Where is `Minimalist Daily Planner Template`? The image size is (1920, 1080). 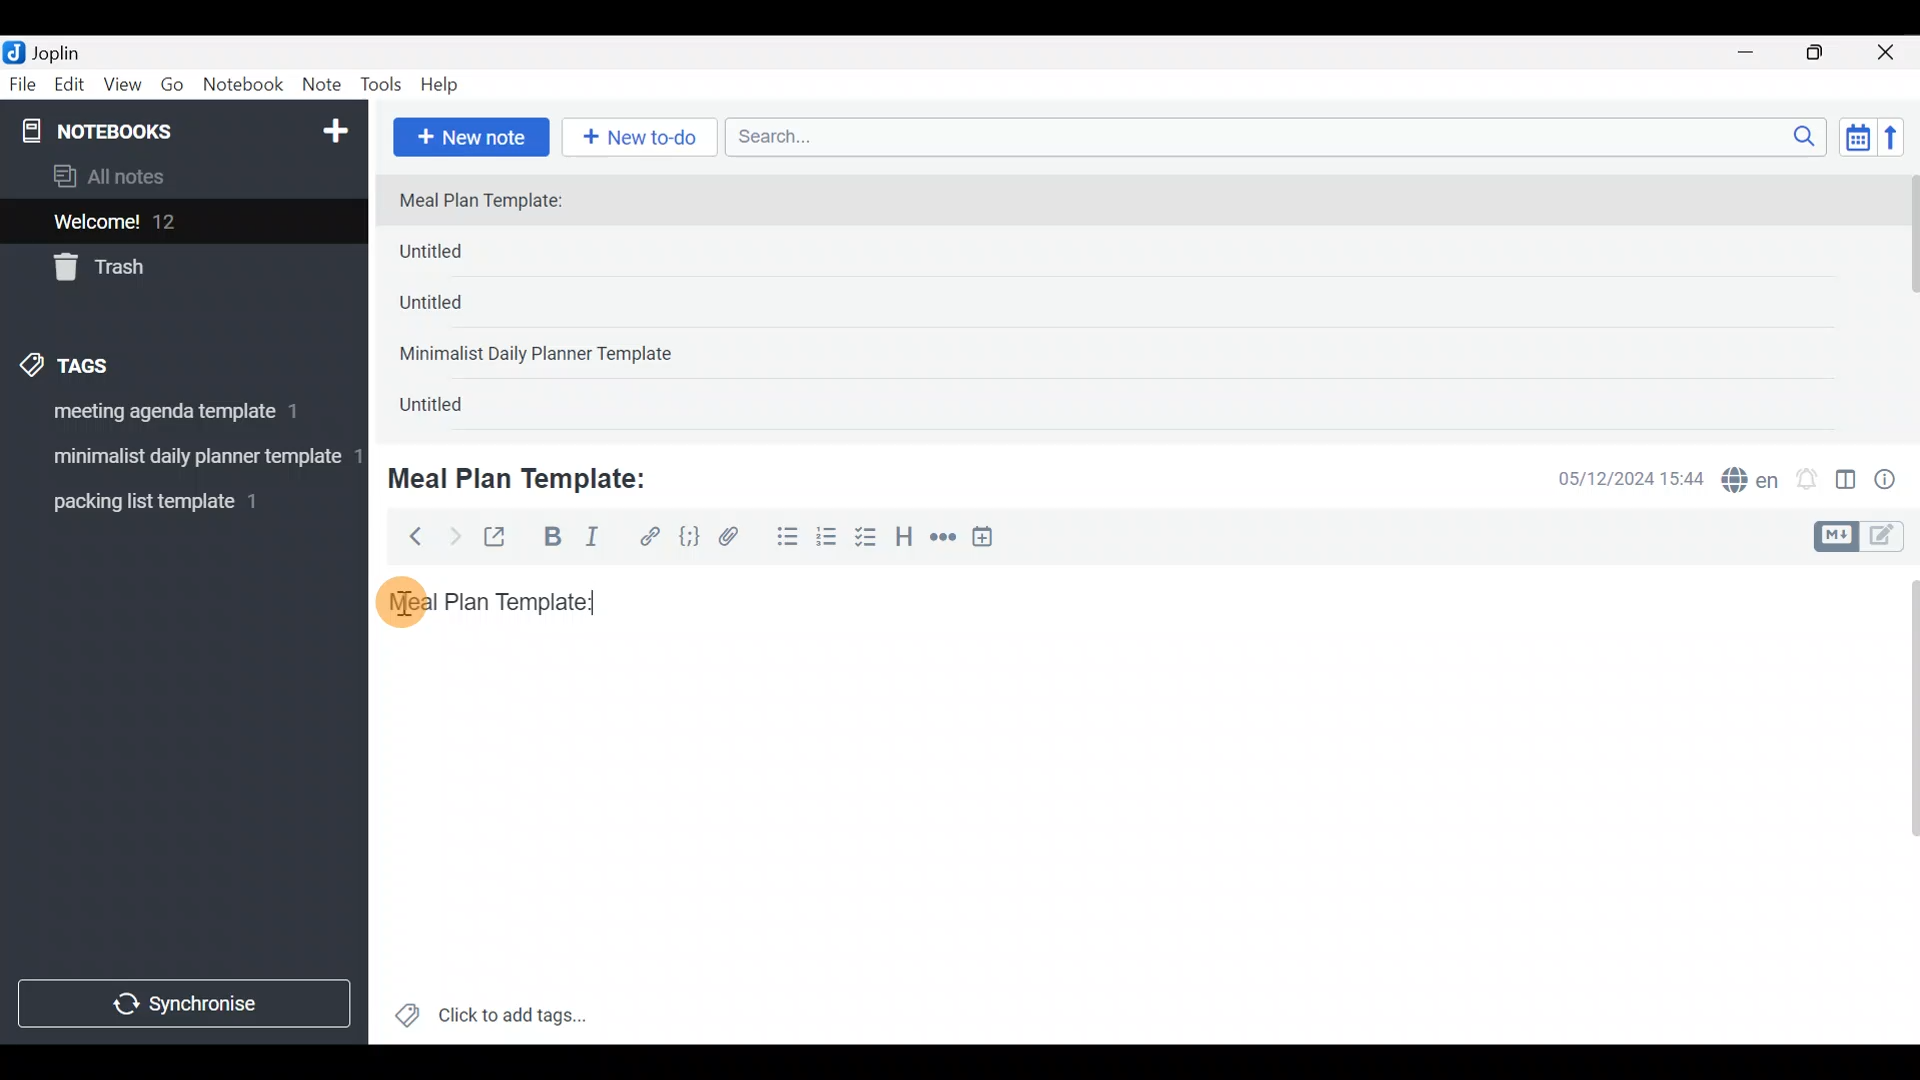 Minimalist Daily Planner Template is located at coordinates (542, 356).